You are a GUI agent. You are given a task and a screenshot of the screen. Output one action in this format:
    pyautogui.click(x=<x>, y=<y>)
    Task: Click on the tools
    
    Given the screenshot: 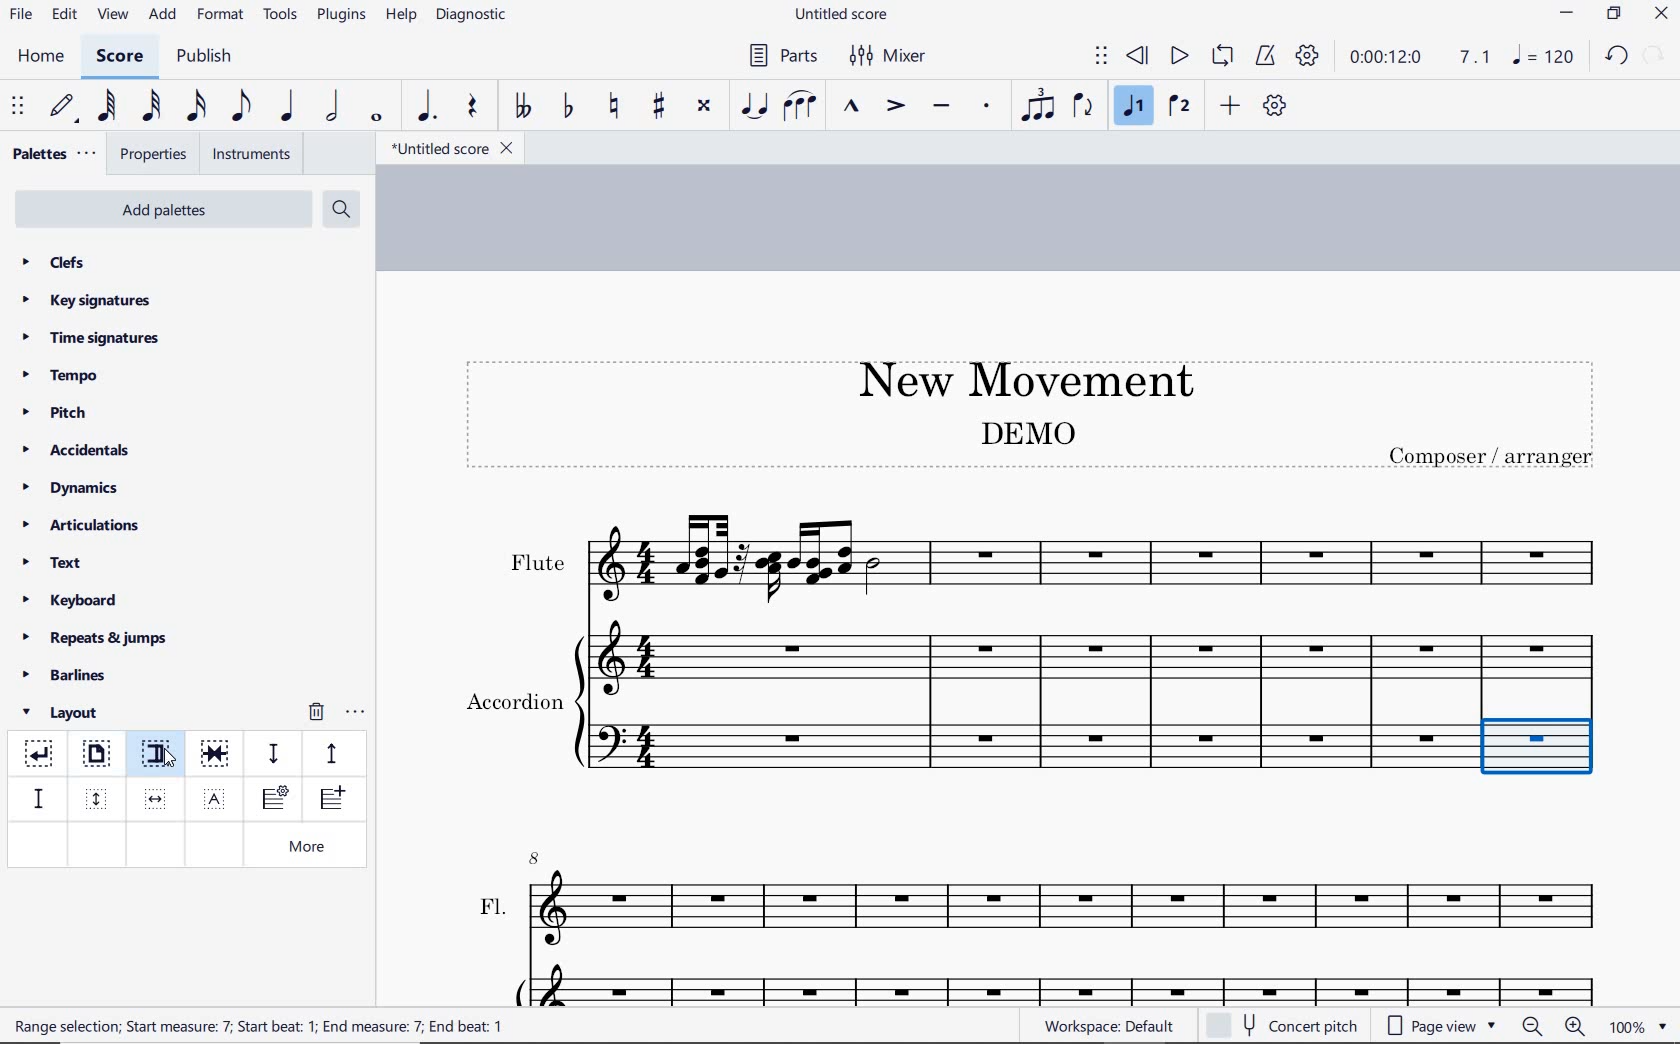 What is the action you would take?
    pyautogui.click(x=281, y=15)
    